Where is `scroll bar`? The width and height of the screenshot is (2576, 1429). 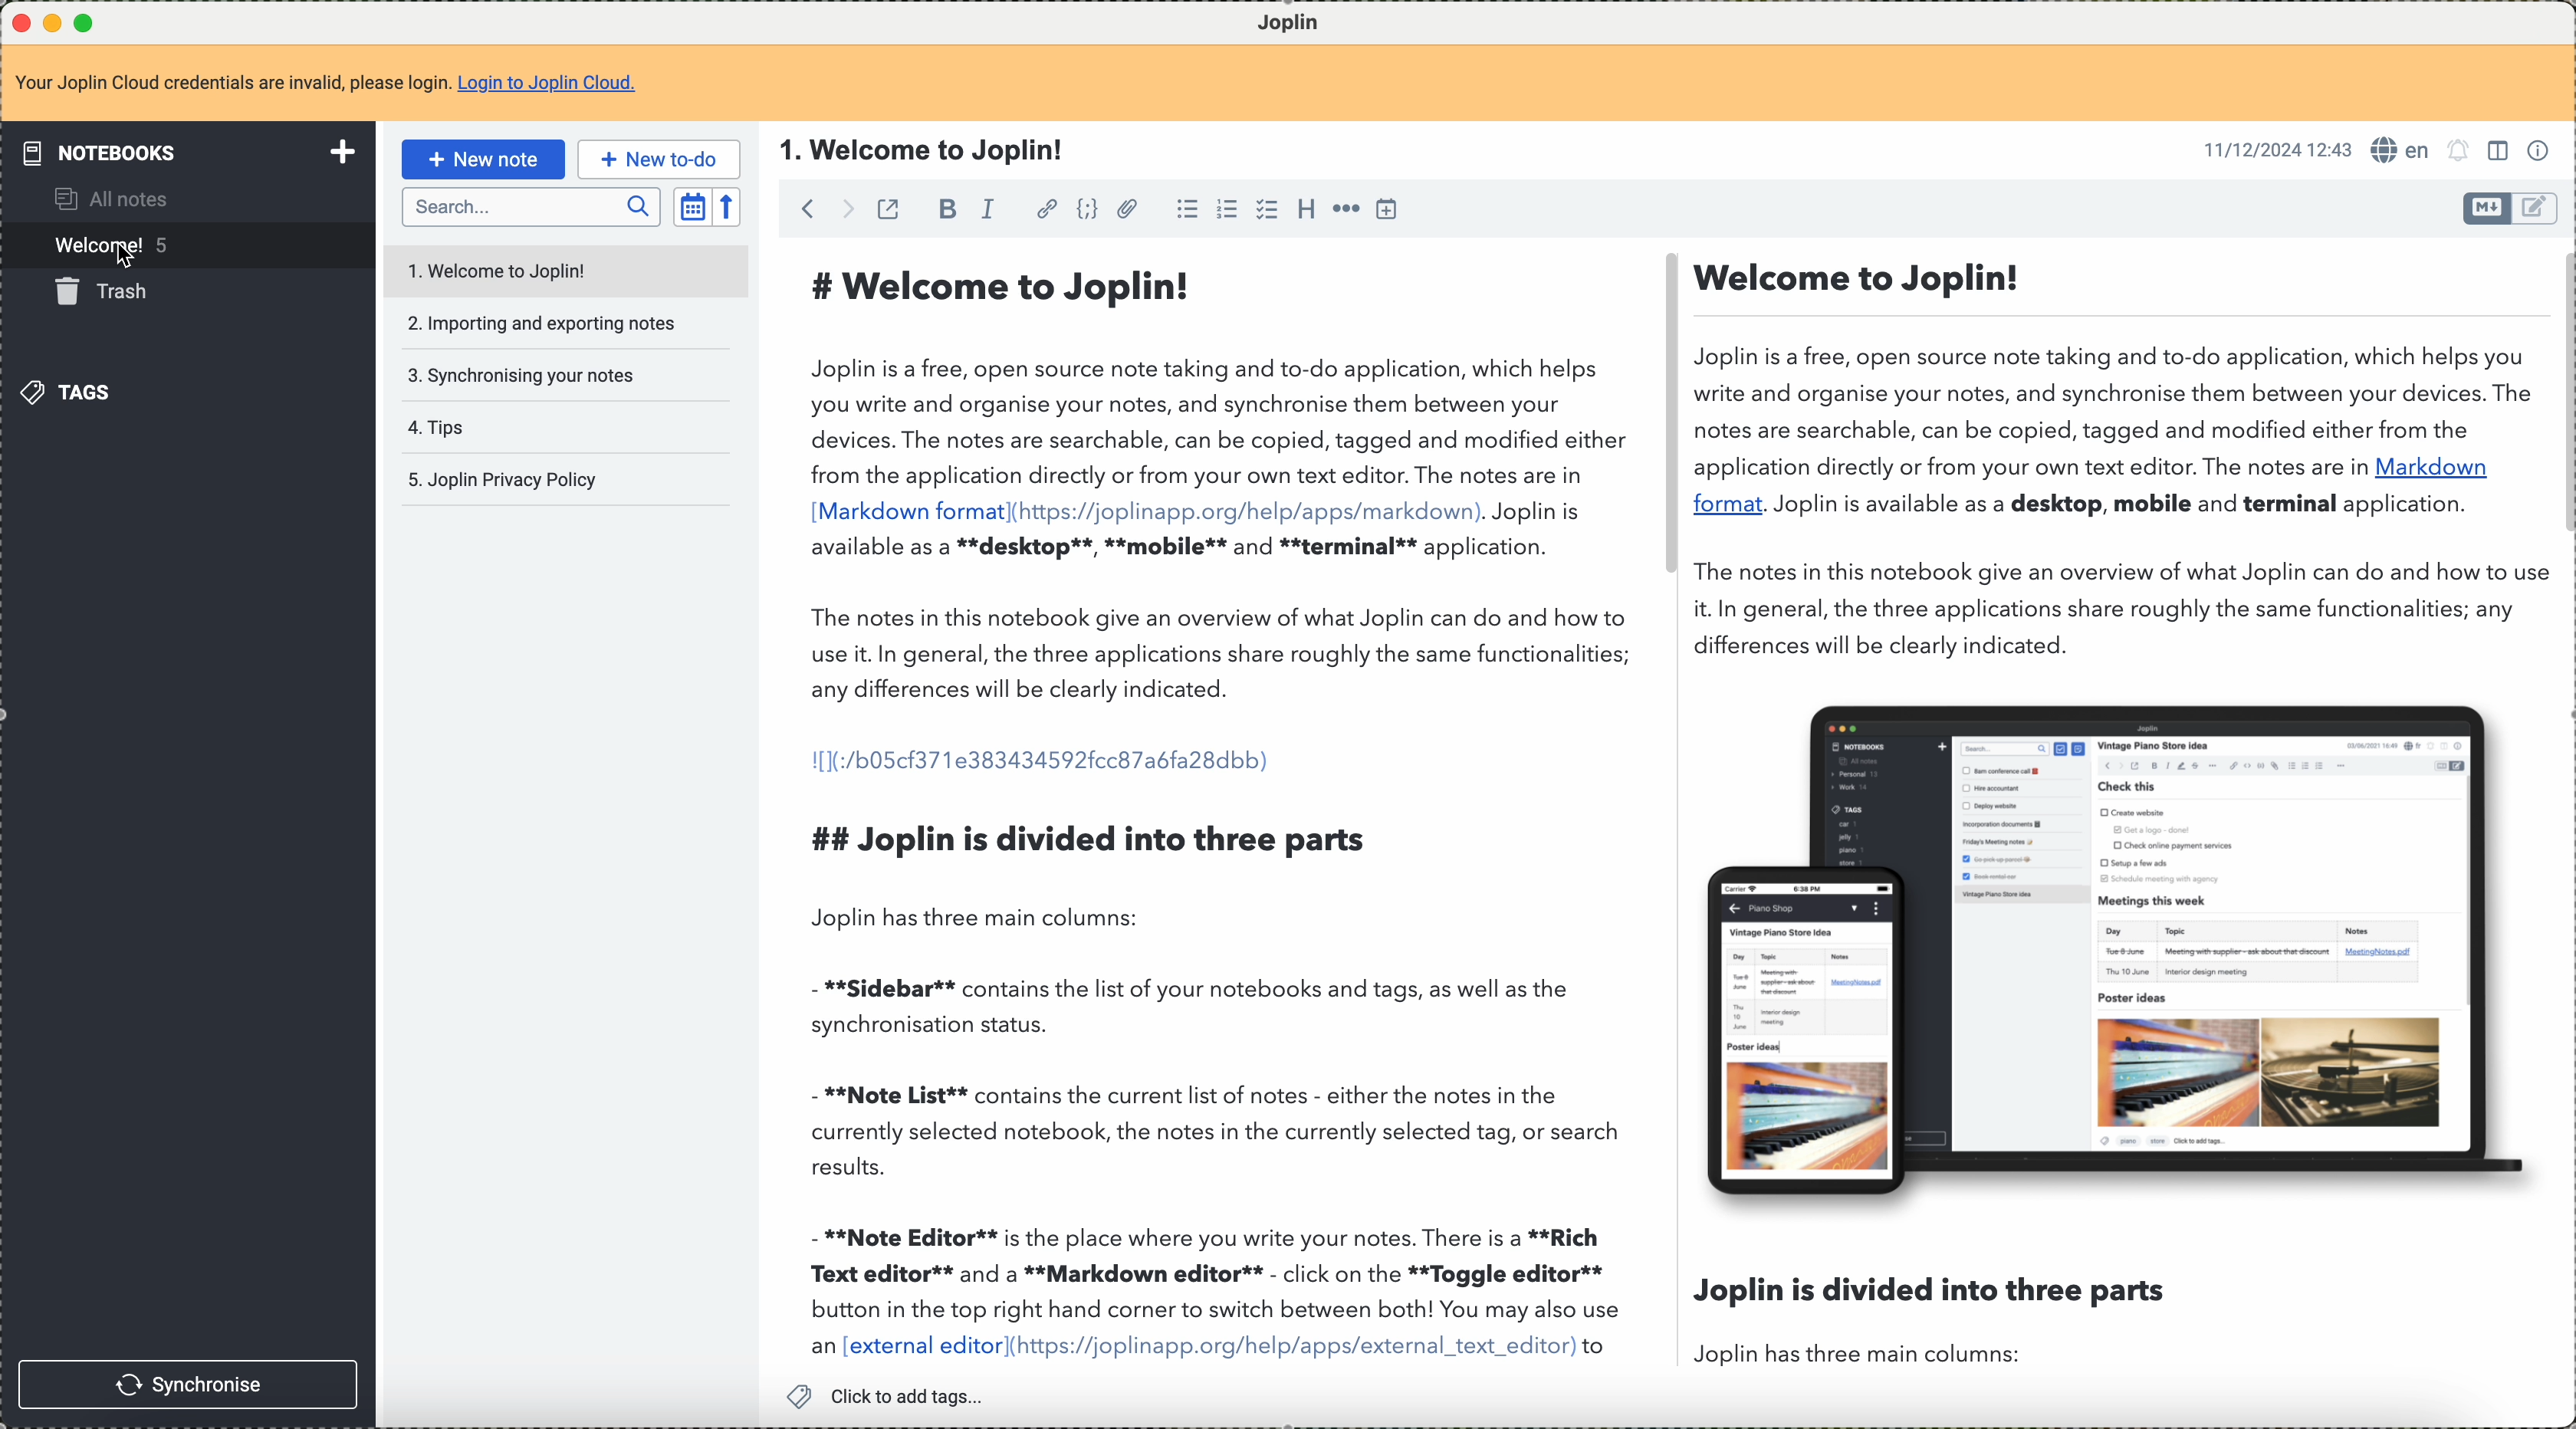
scroll bar is located at coordinates (2560, 396).